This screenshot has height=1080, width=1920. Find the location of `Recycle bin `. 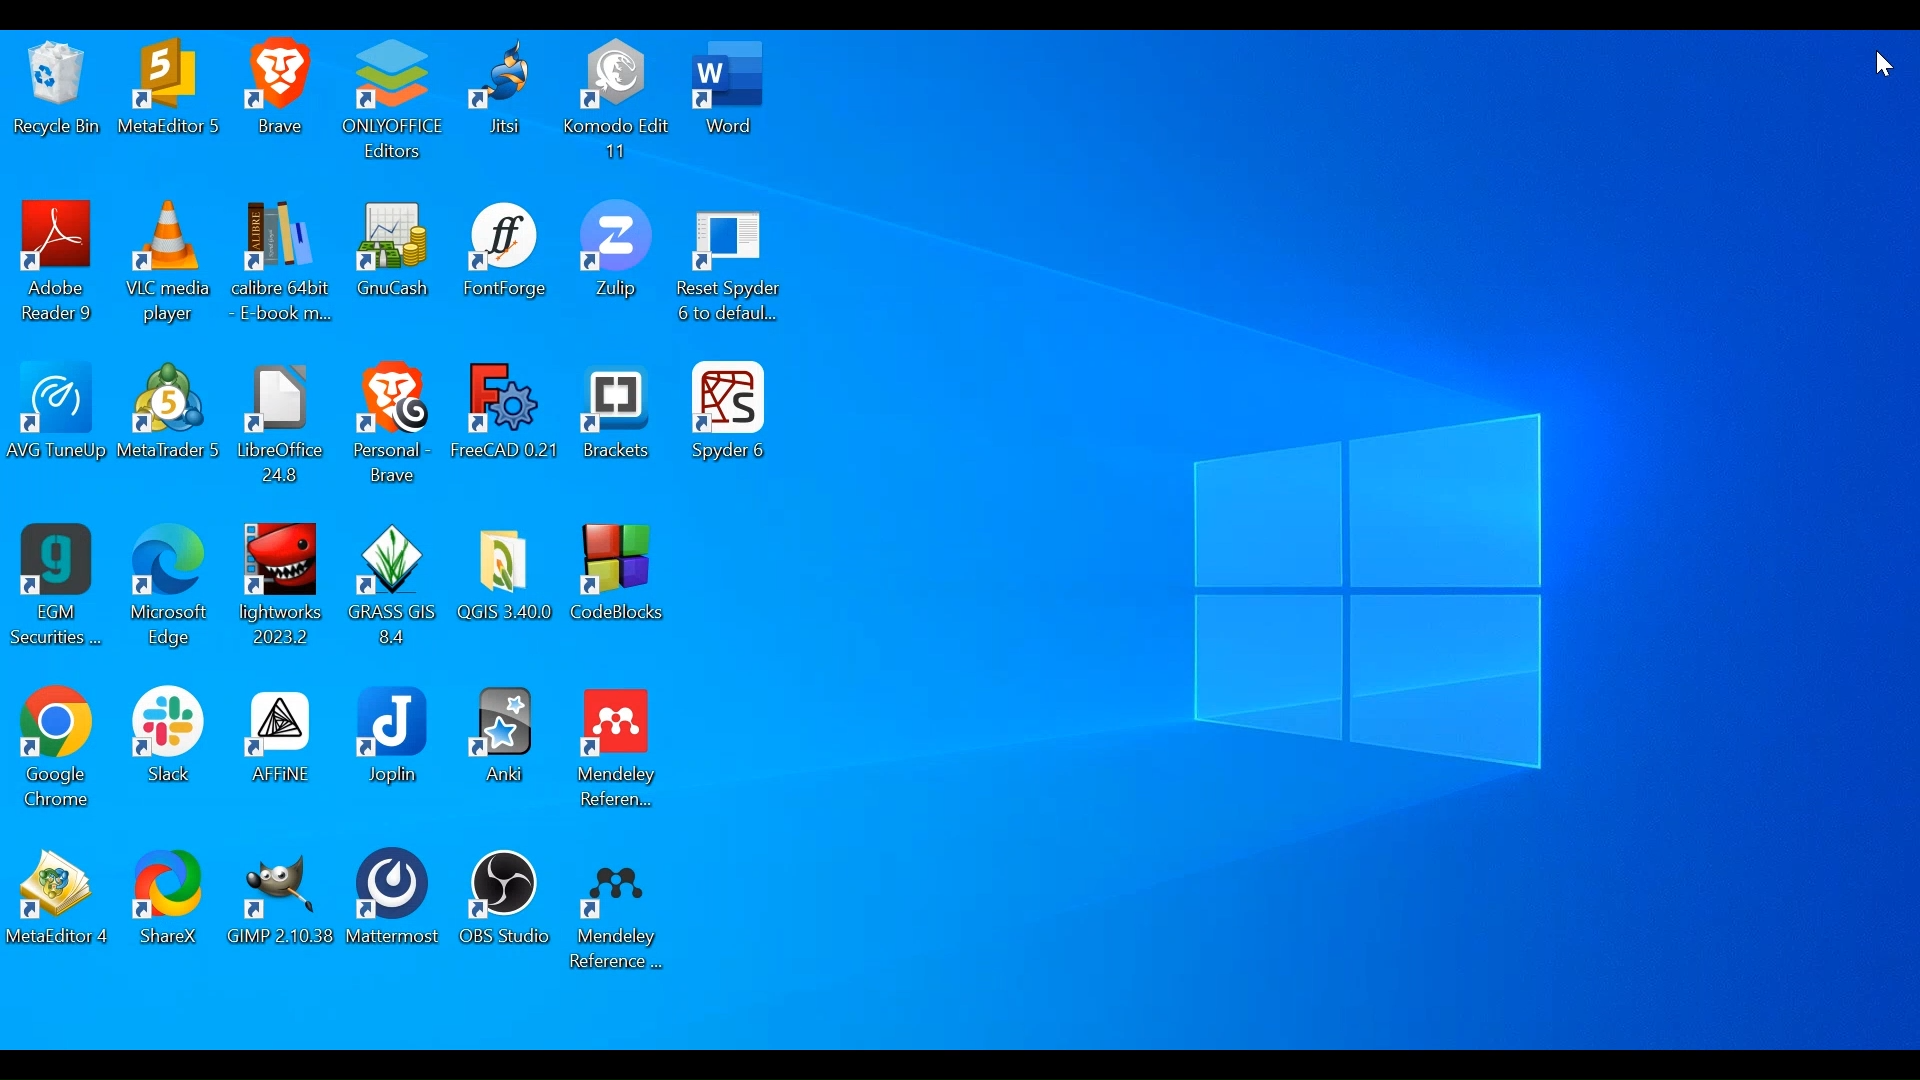

Recycle bin  is located at coordinates (56, 100).